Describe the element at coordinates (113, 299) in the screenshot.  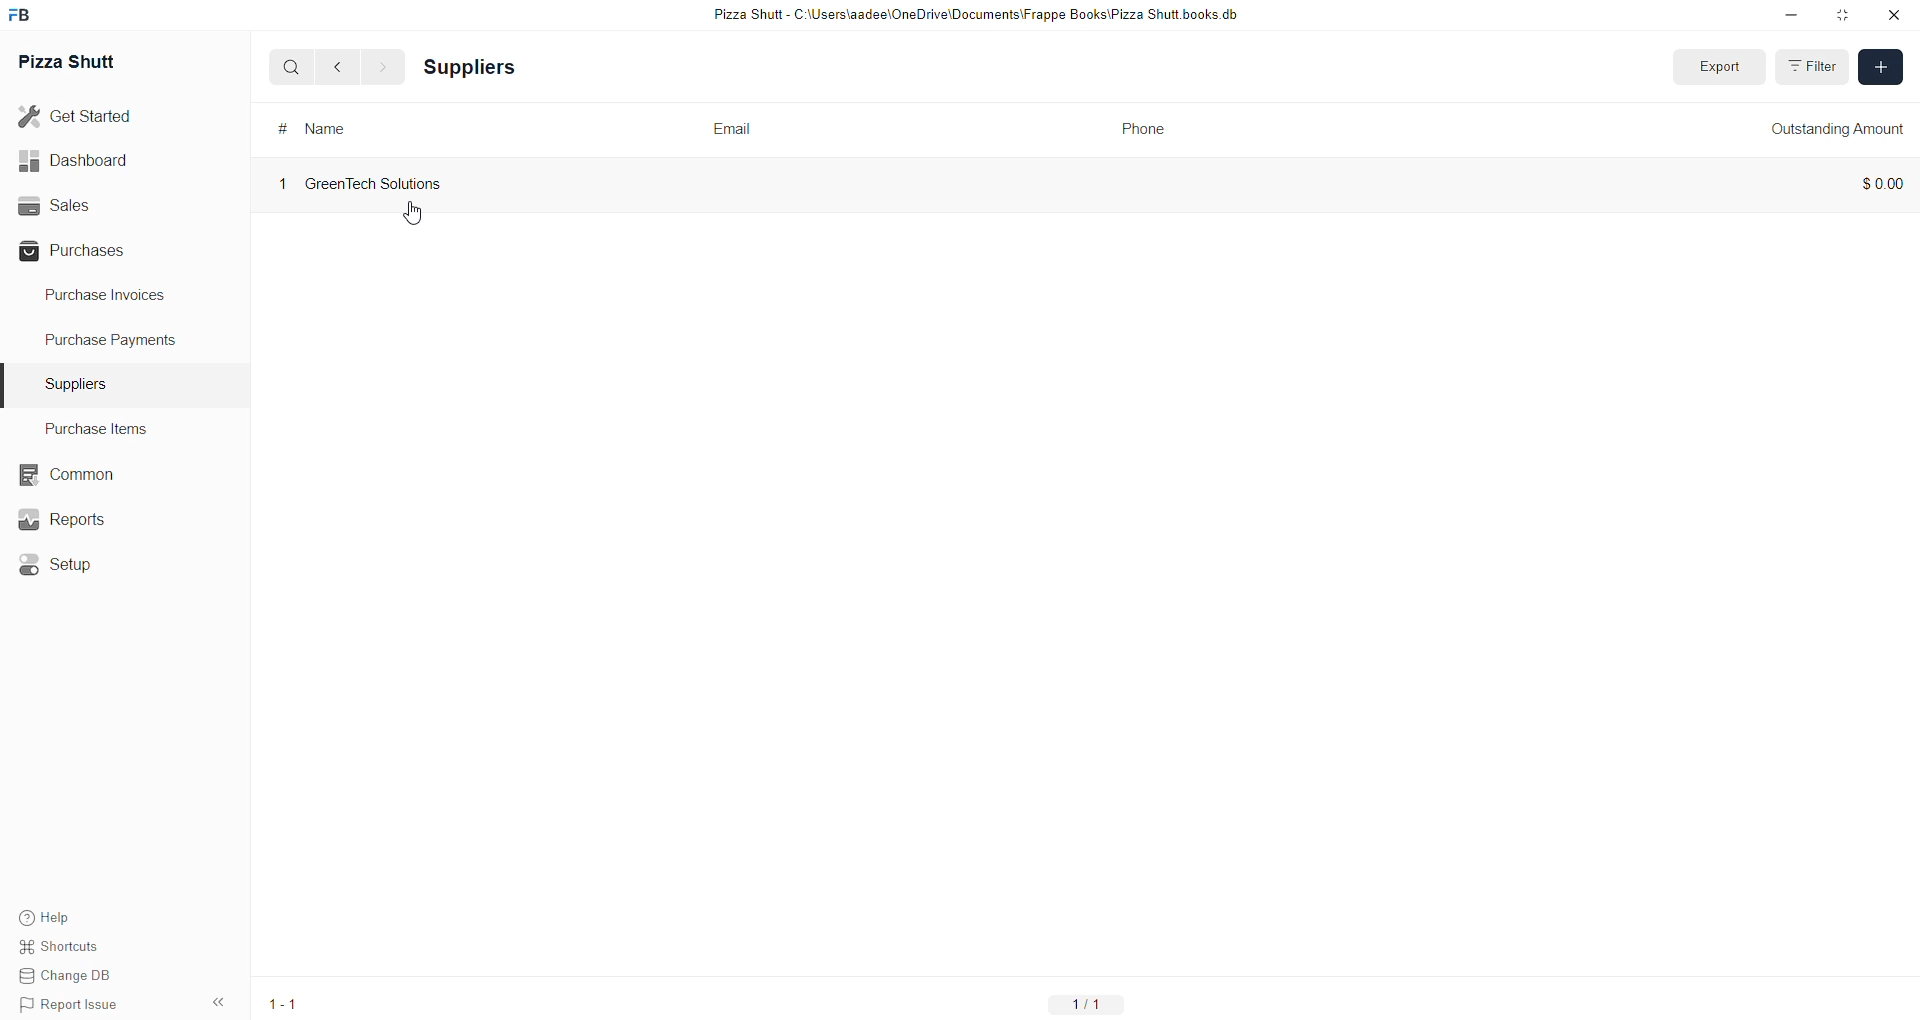
I see `Purchase Invoices` at that location.